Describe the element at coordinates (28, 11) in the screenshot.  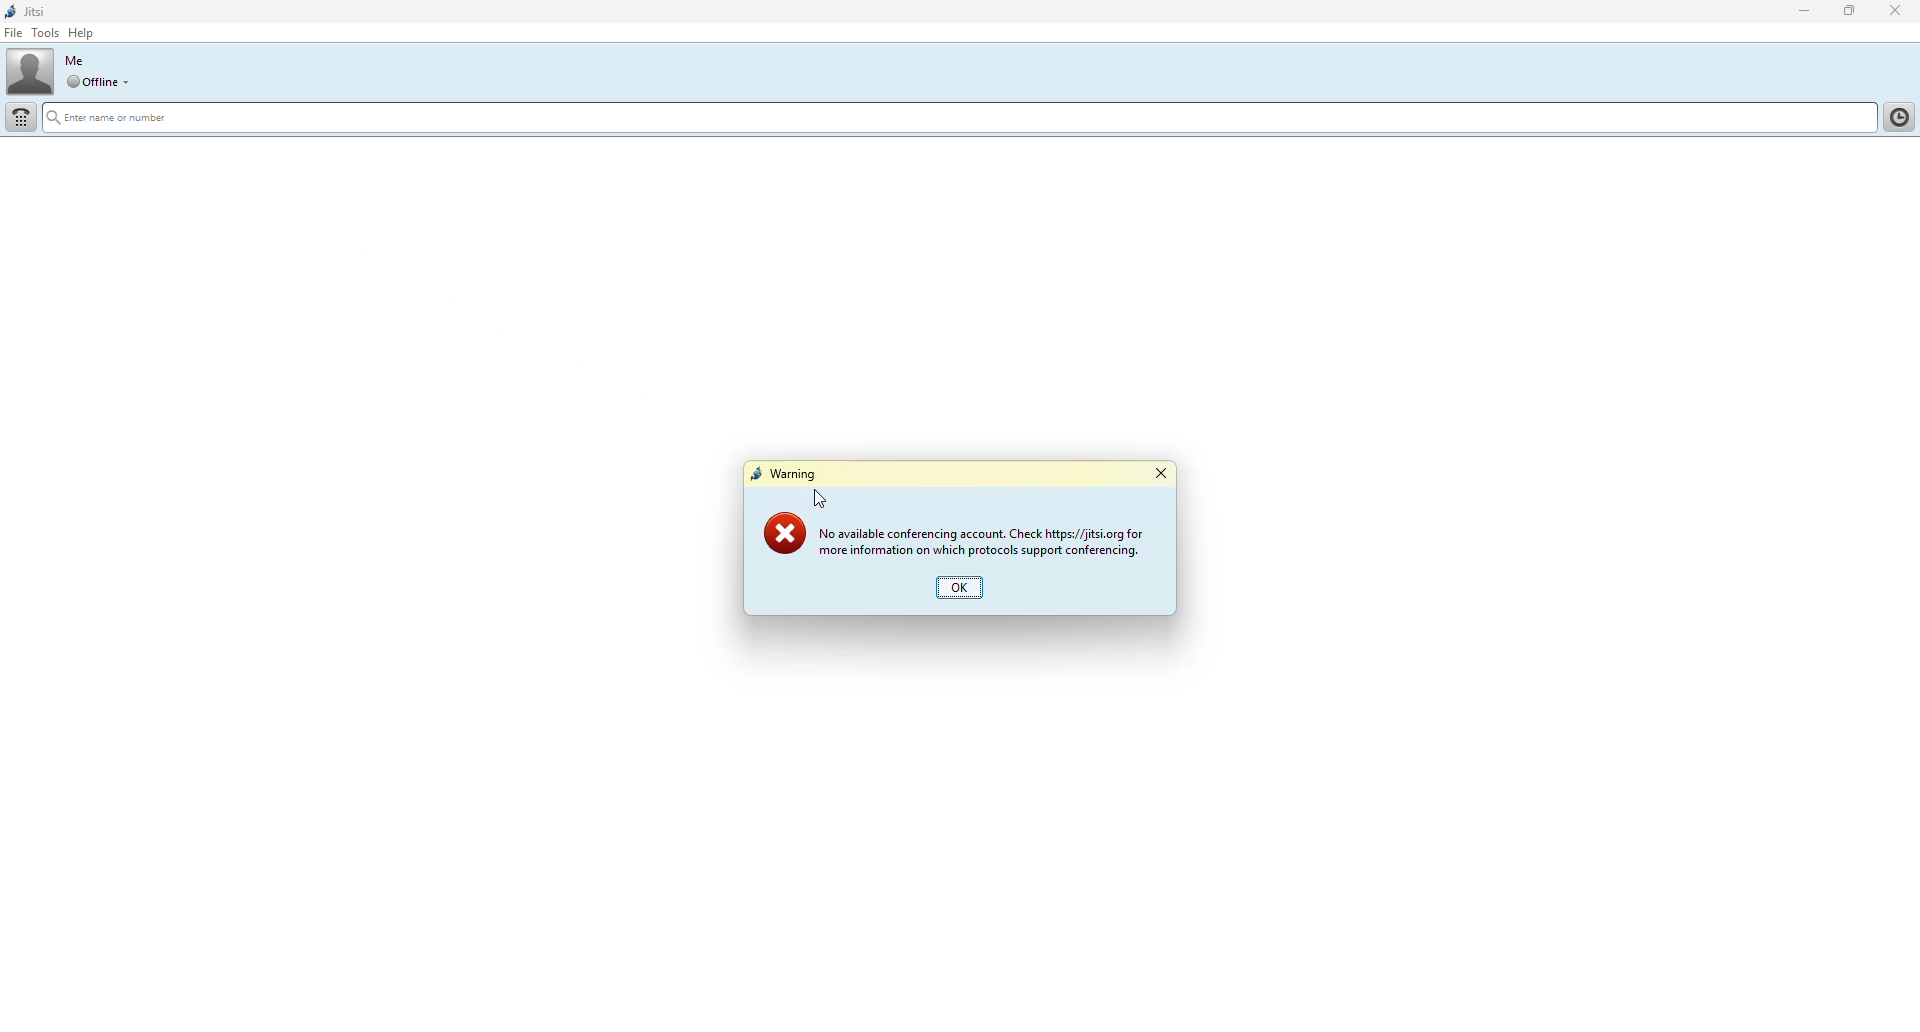
I see `jitsi` at that location.